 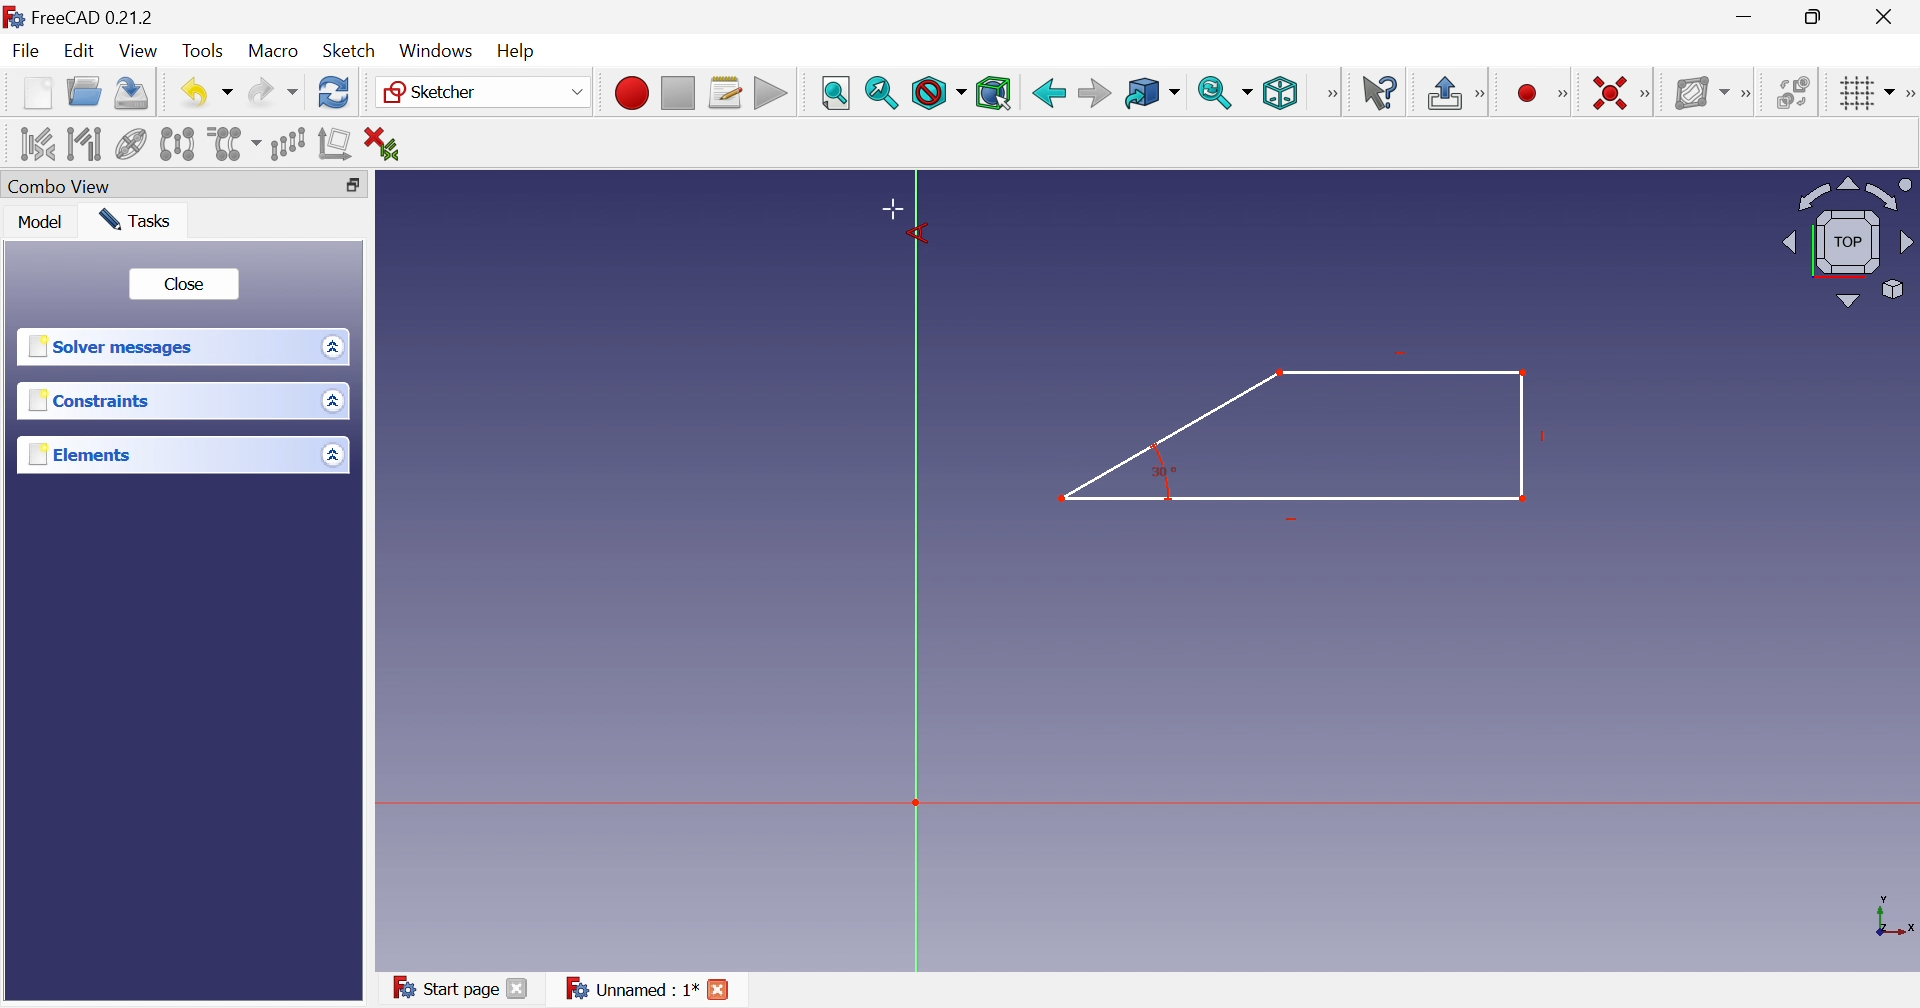 What do you see at coordinates (334, 402) in the screenshot?
I see `Drop Down` at bounding box center [334, 402].